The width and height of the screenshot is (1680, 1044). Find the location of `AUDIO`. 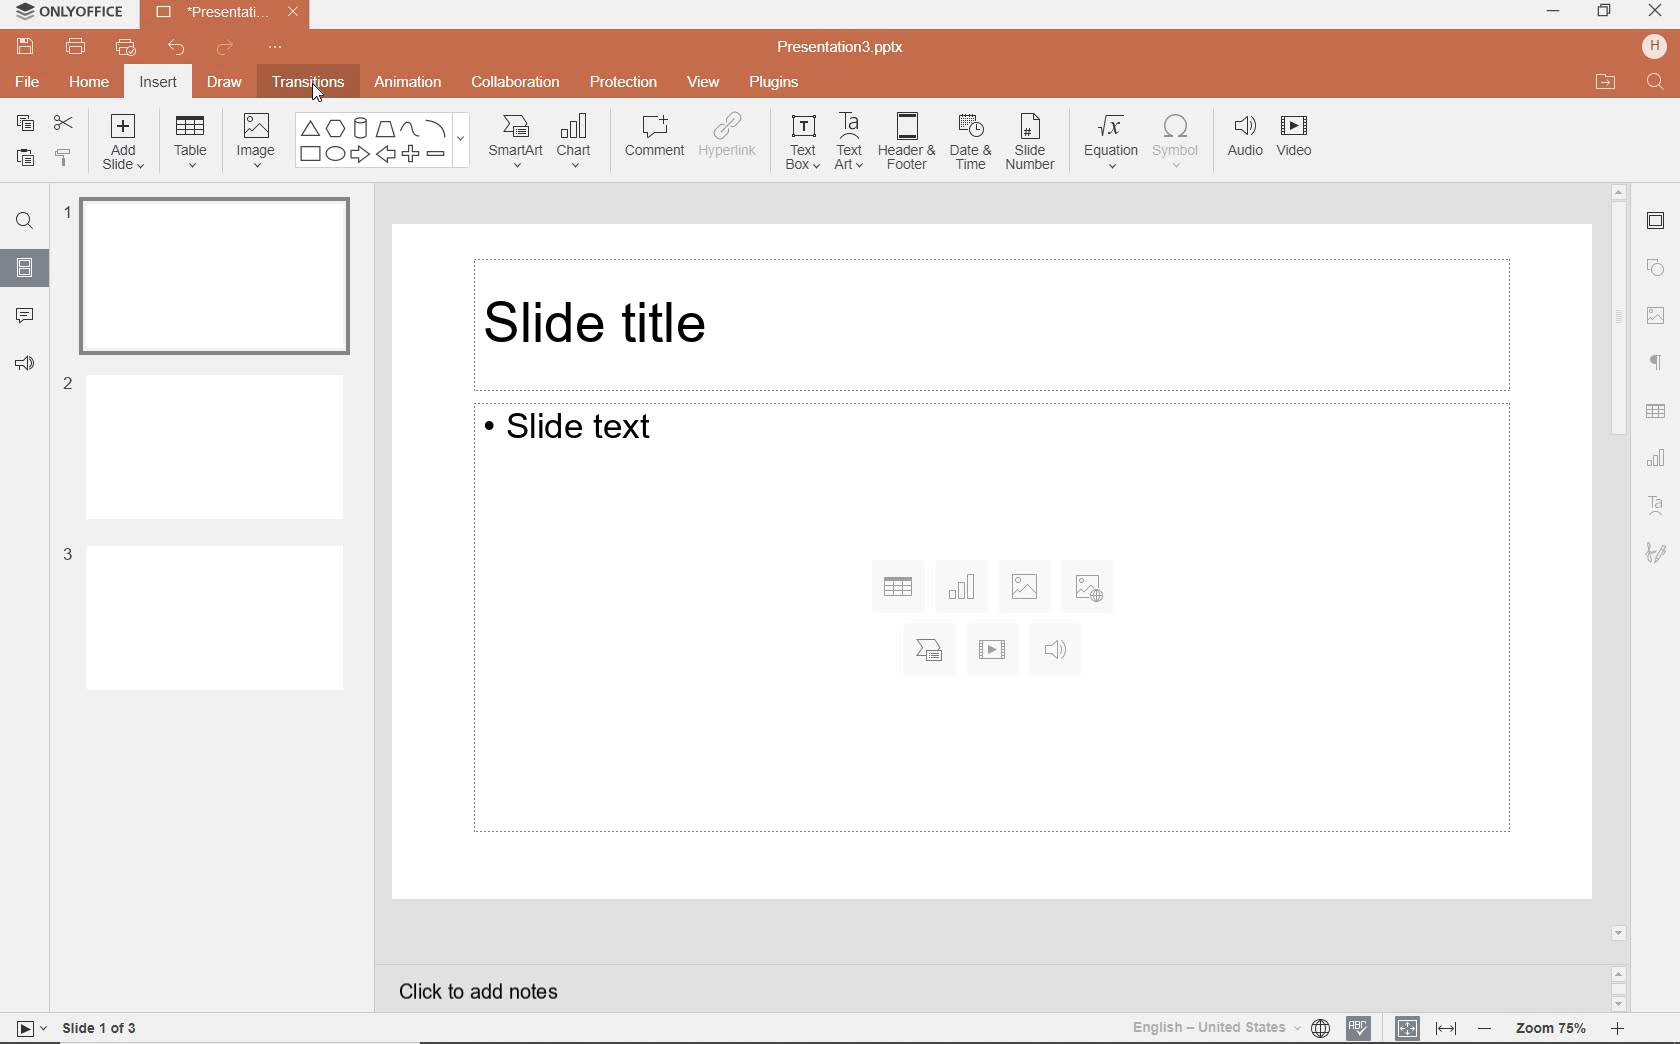

AUDIO is located at coordinates (1242, 138).